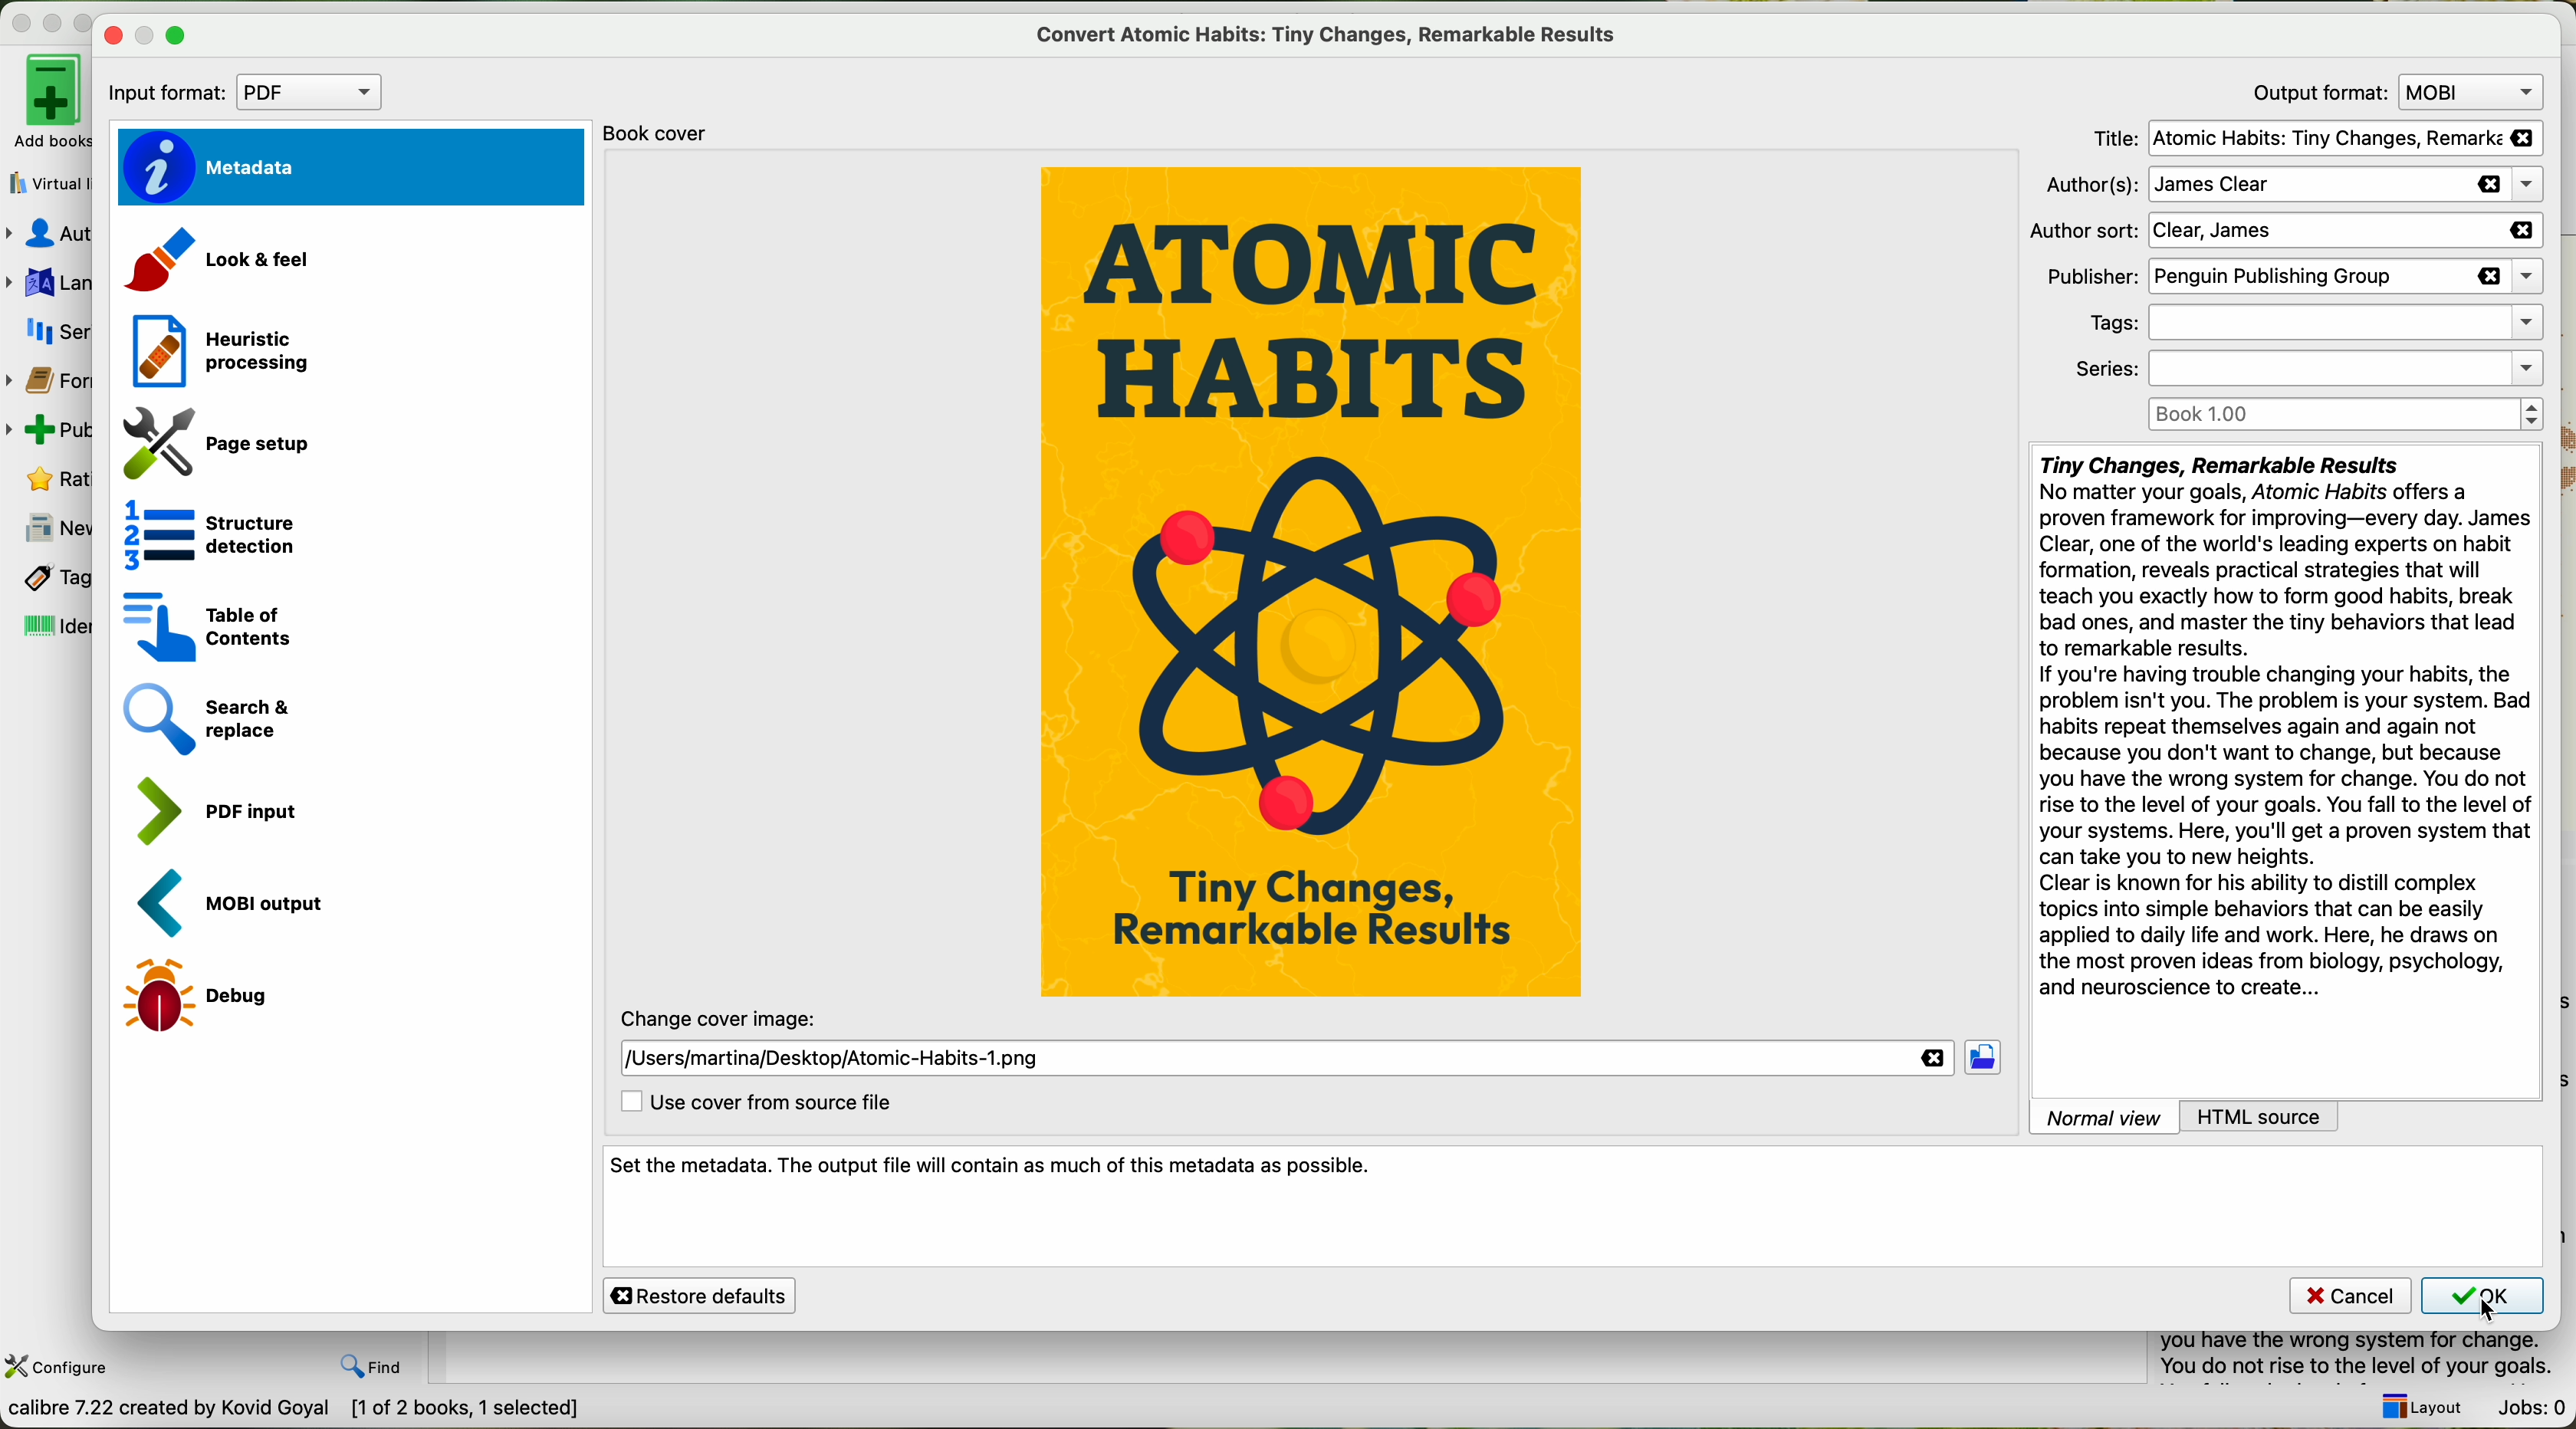 Image resolution: width=2576 pixels, height=1429 pixels. I want to click on maximize, so click(177, 36).